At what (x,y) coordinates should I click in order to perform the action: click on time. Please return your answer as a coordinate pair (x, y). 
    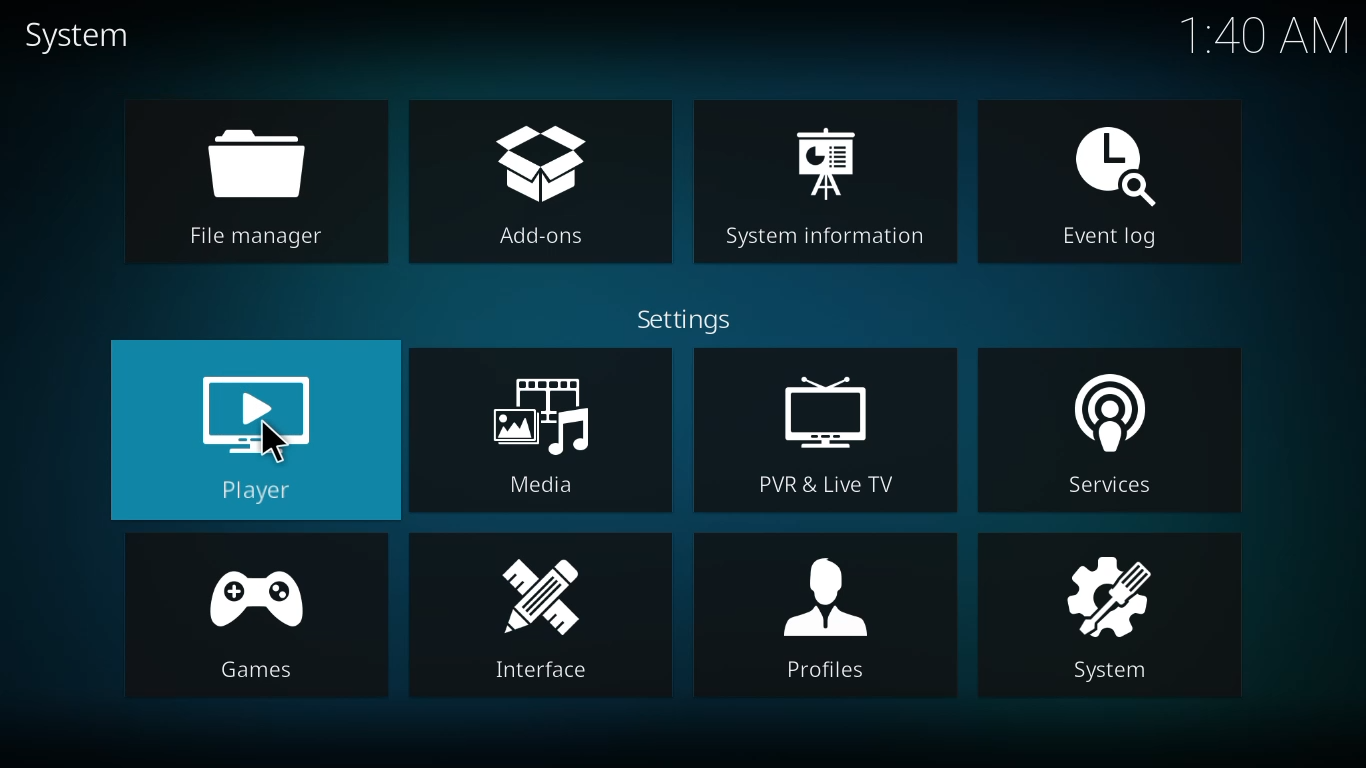
    Looking at the image, I should click on (1264, 36).